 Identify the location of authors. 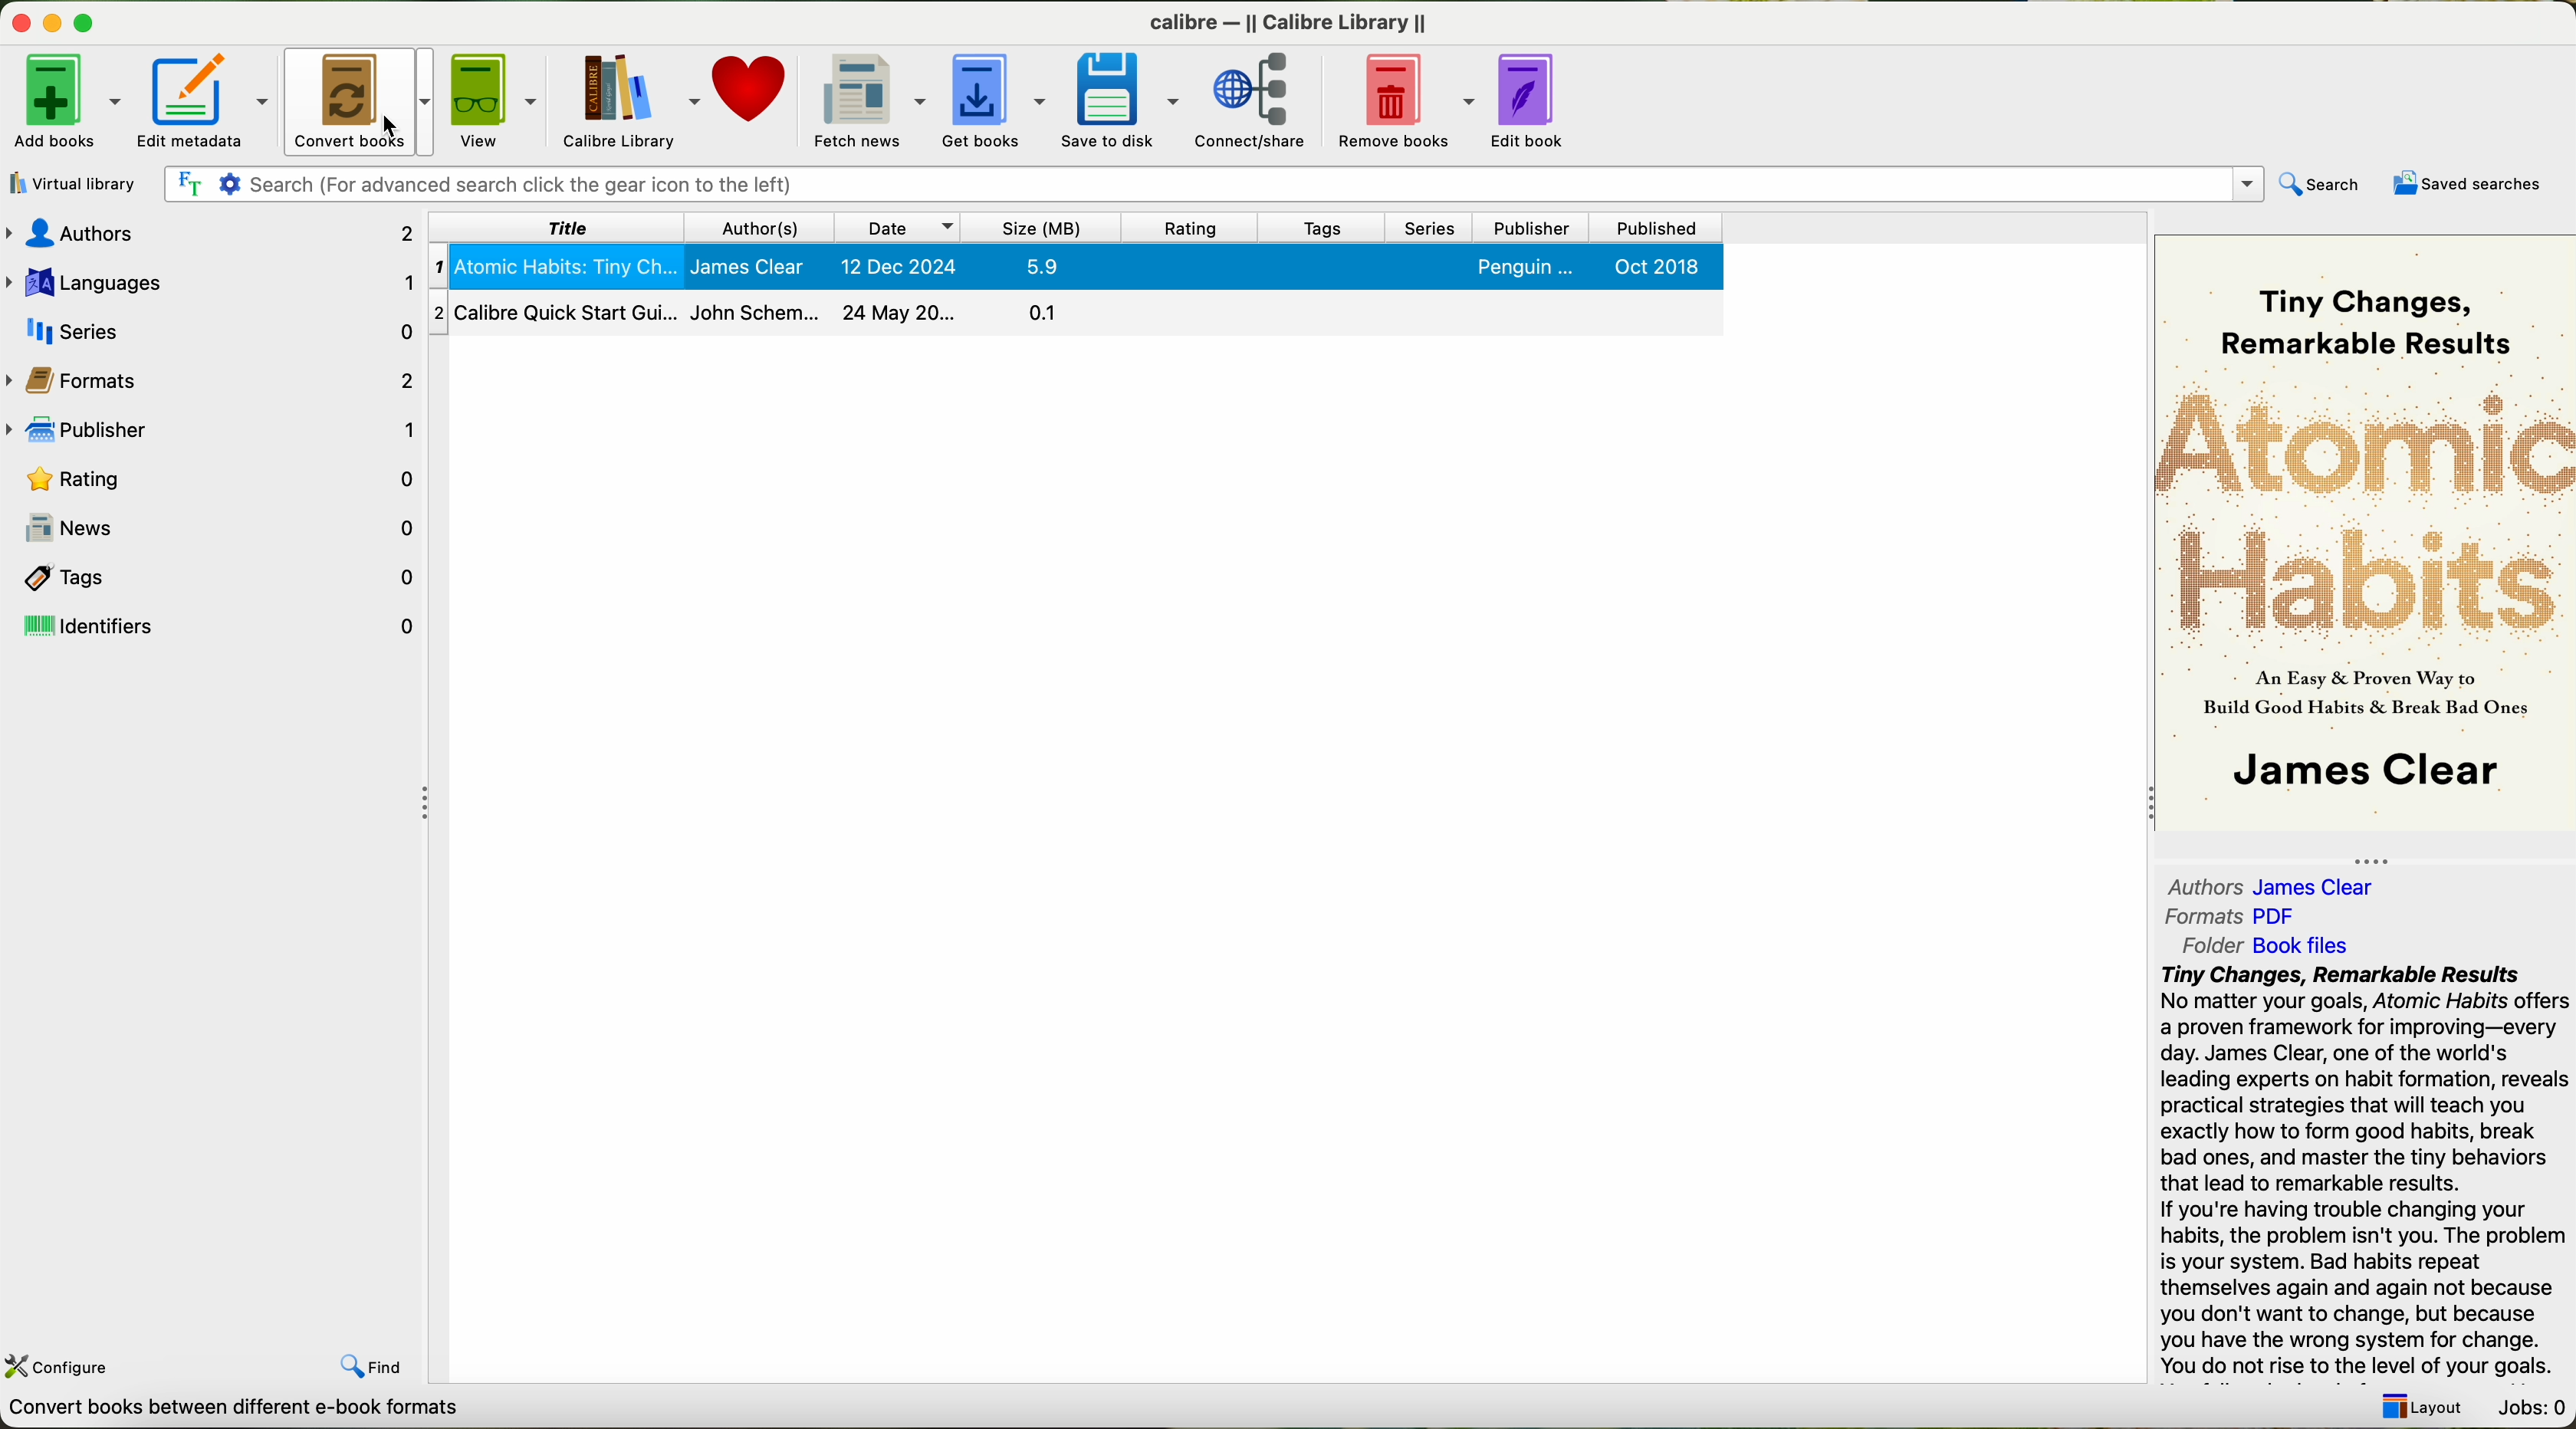
(2286, 886).